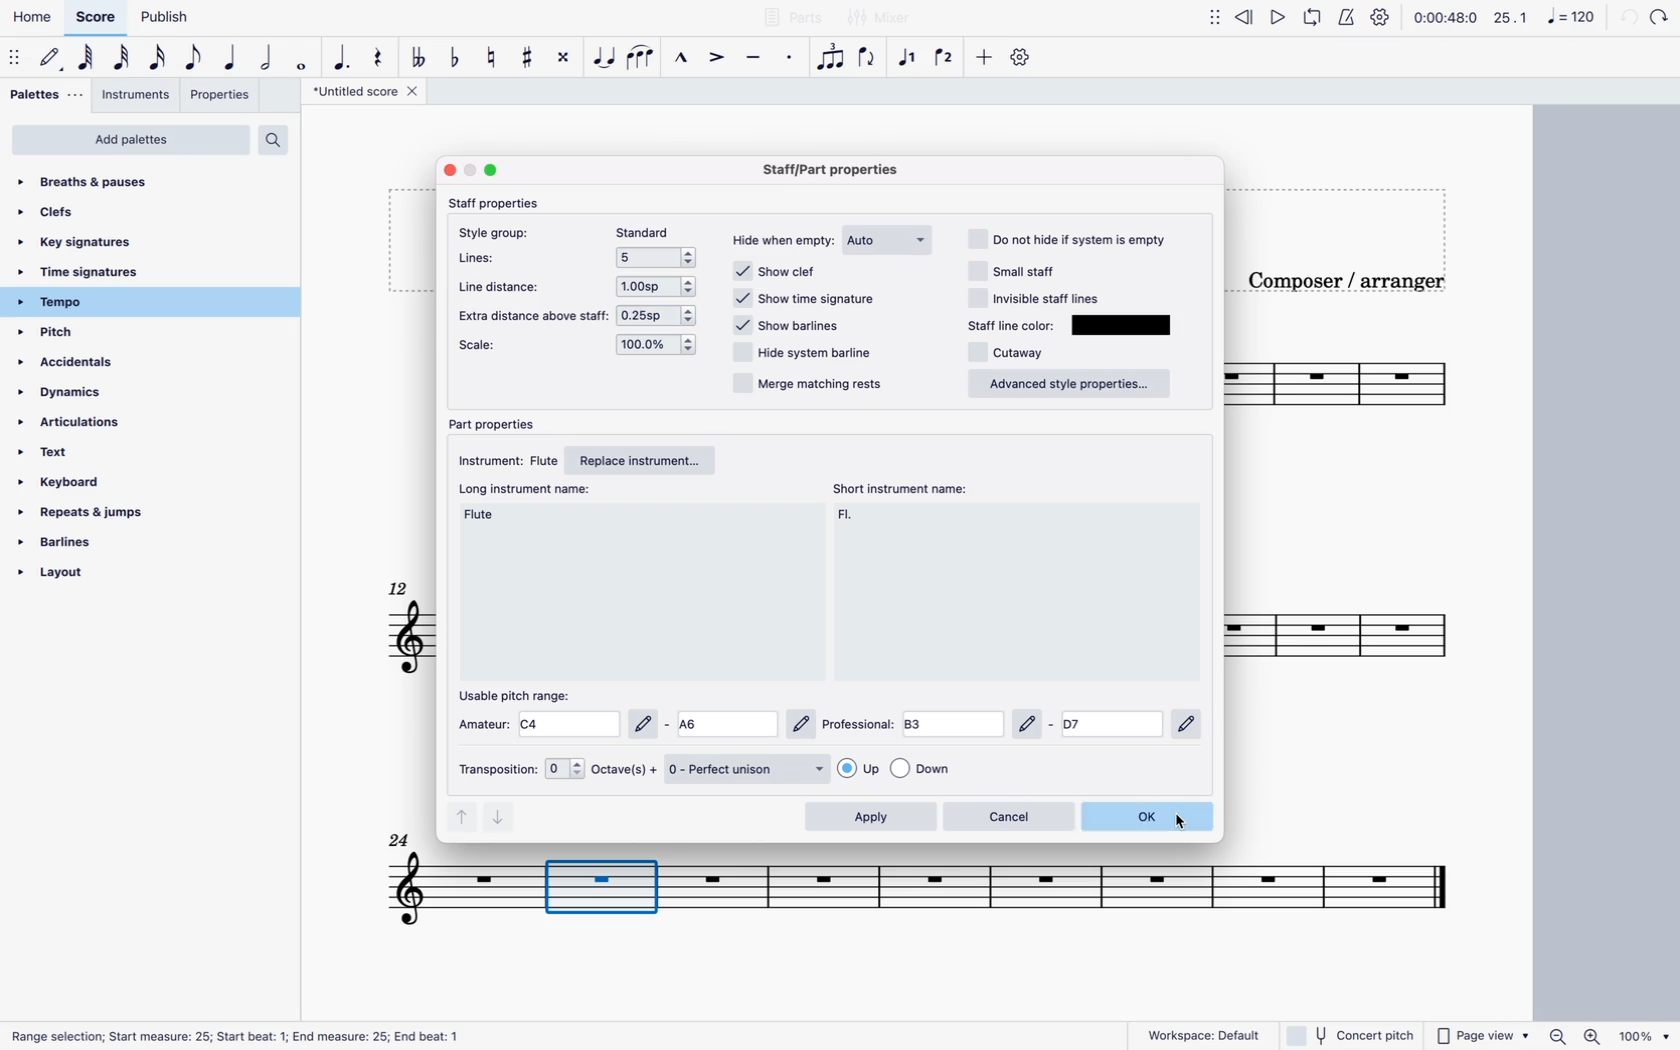  What do you see at coordinates (1483, 1035) in the screenshot?
I see `page view` at bounding box center [1483, 1035].